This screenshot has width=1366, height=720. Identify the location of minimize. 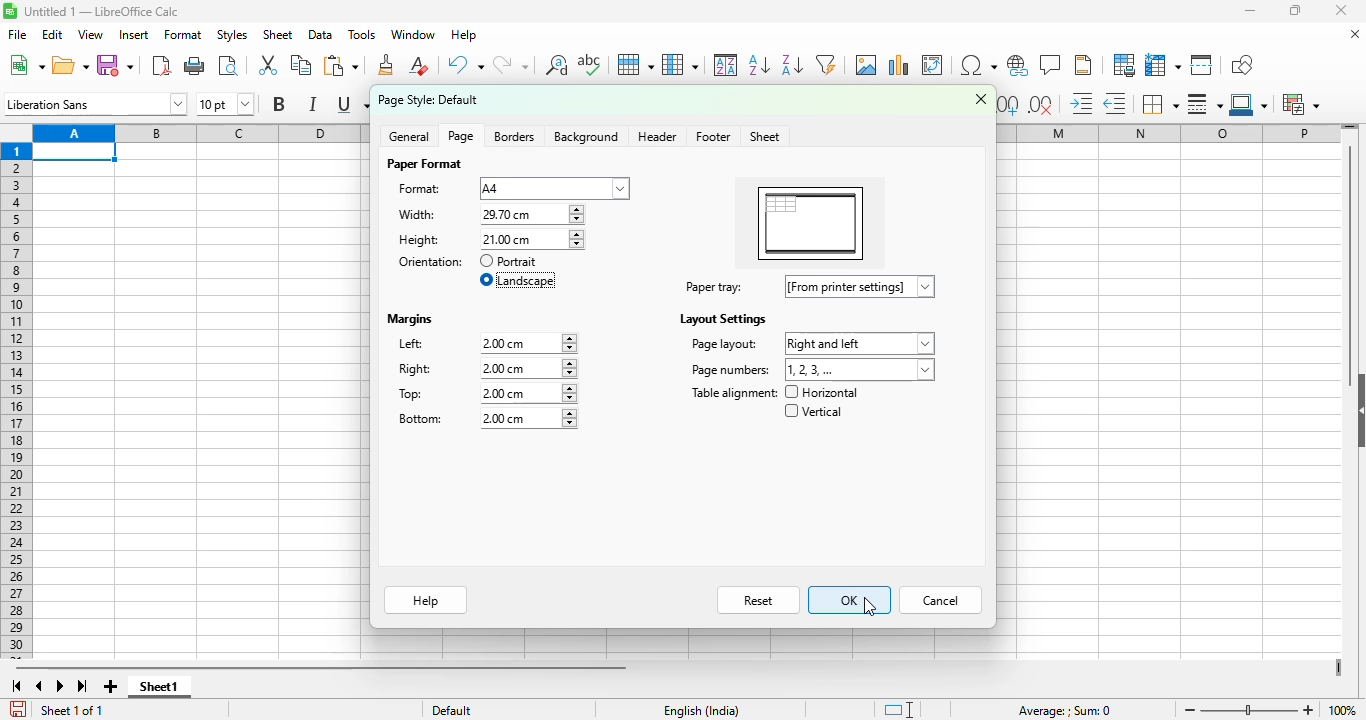
(1250, 10).